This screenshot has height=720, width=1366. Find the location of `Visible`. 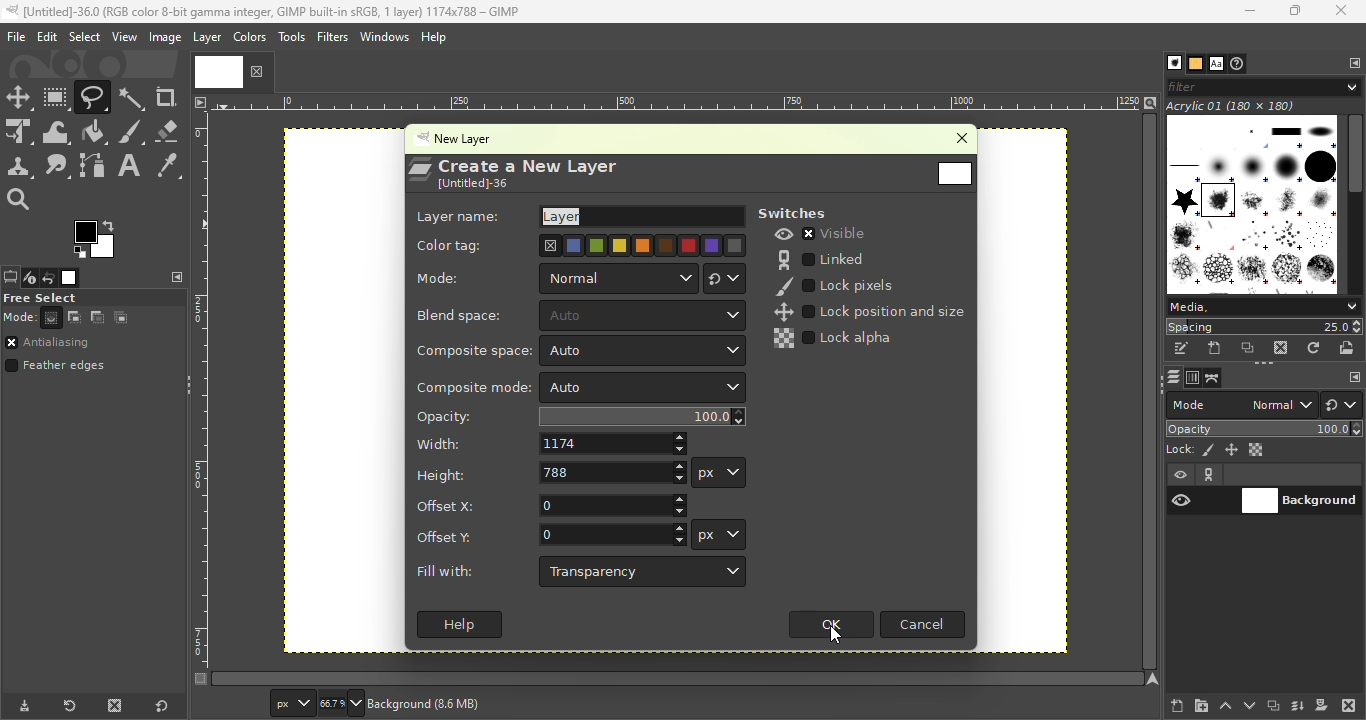

Visible is located at coordinates (823, 234).